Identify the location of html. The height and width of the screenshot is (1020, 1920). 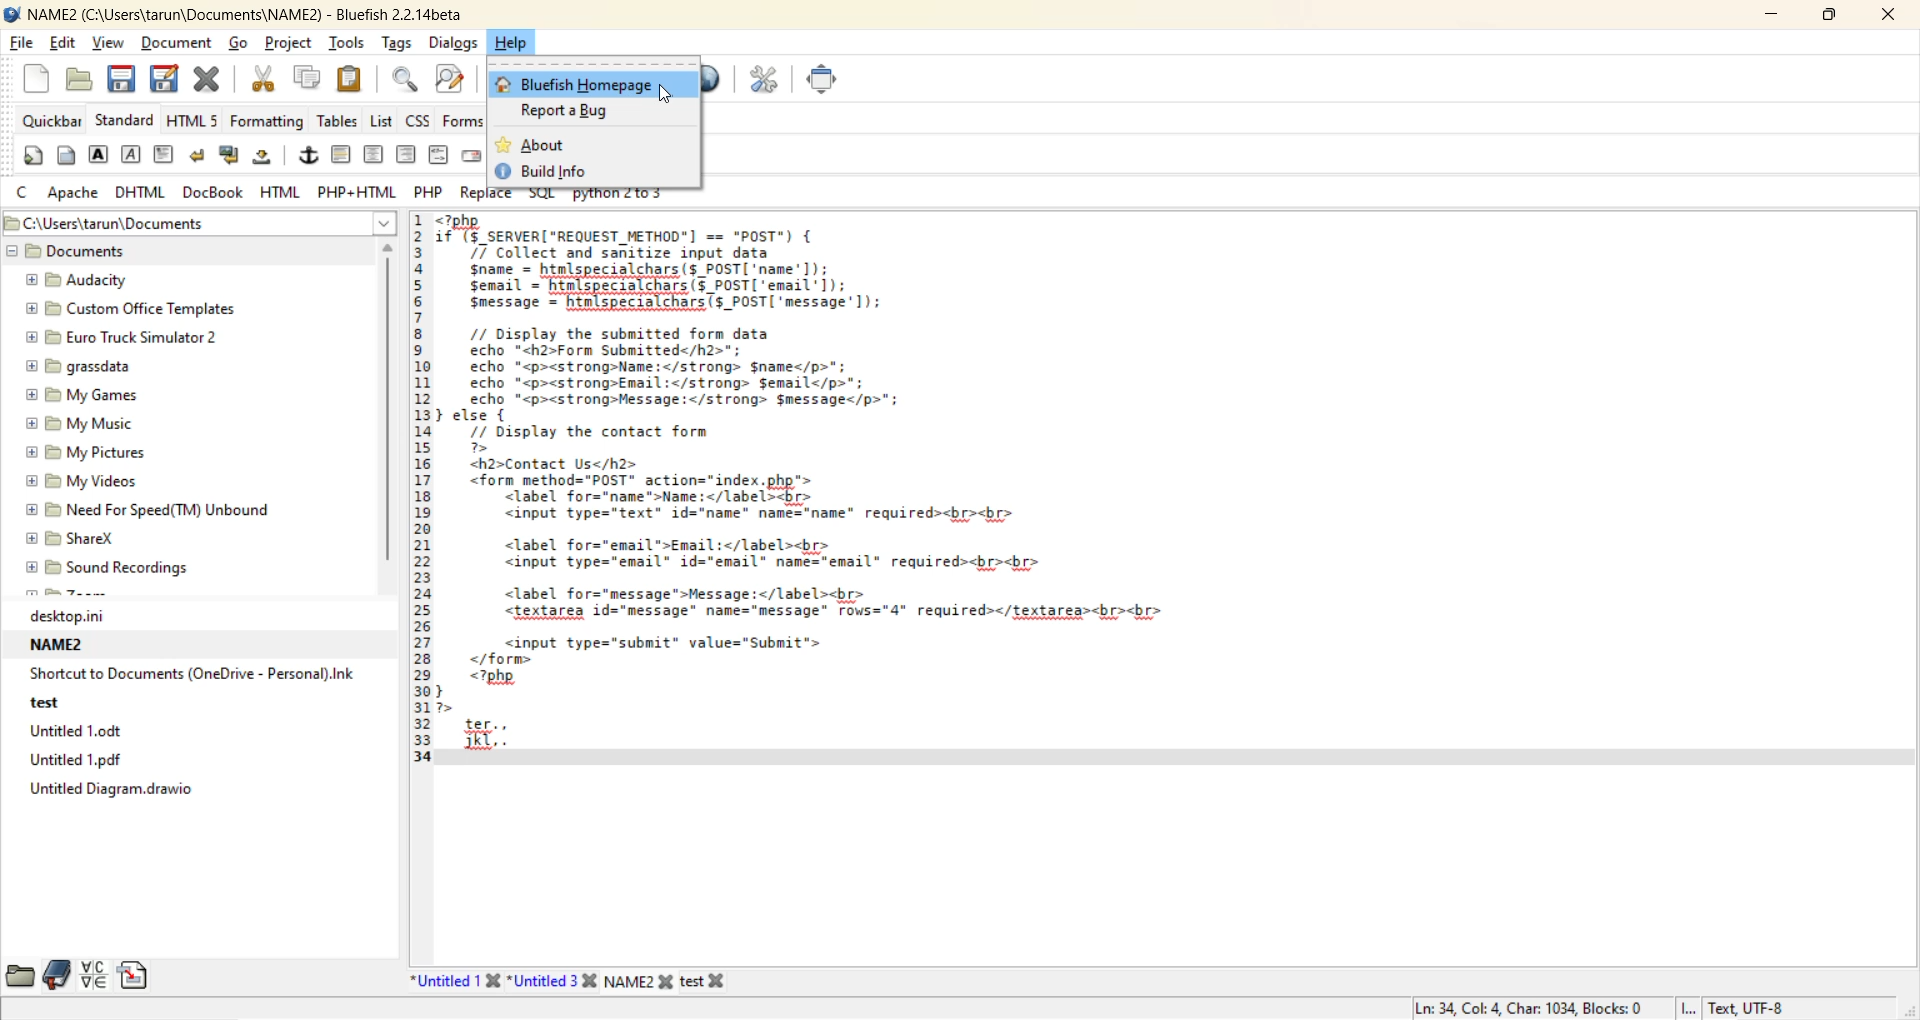
(282, 189).